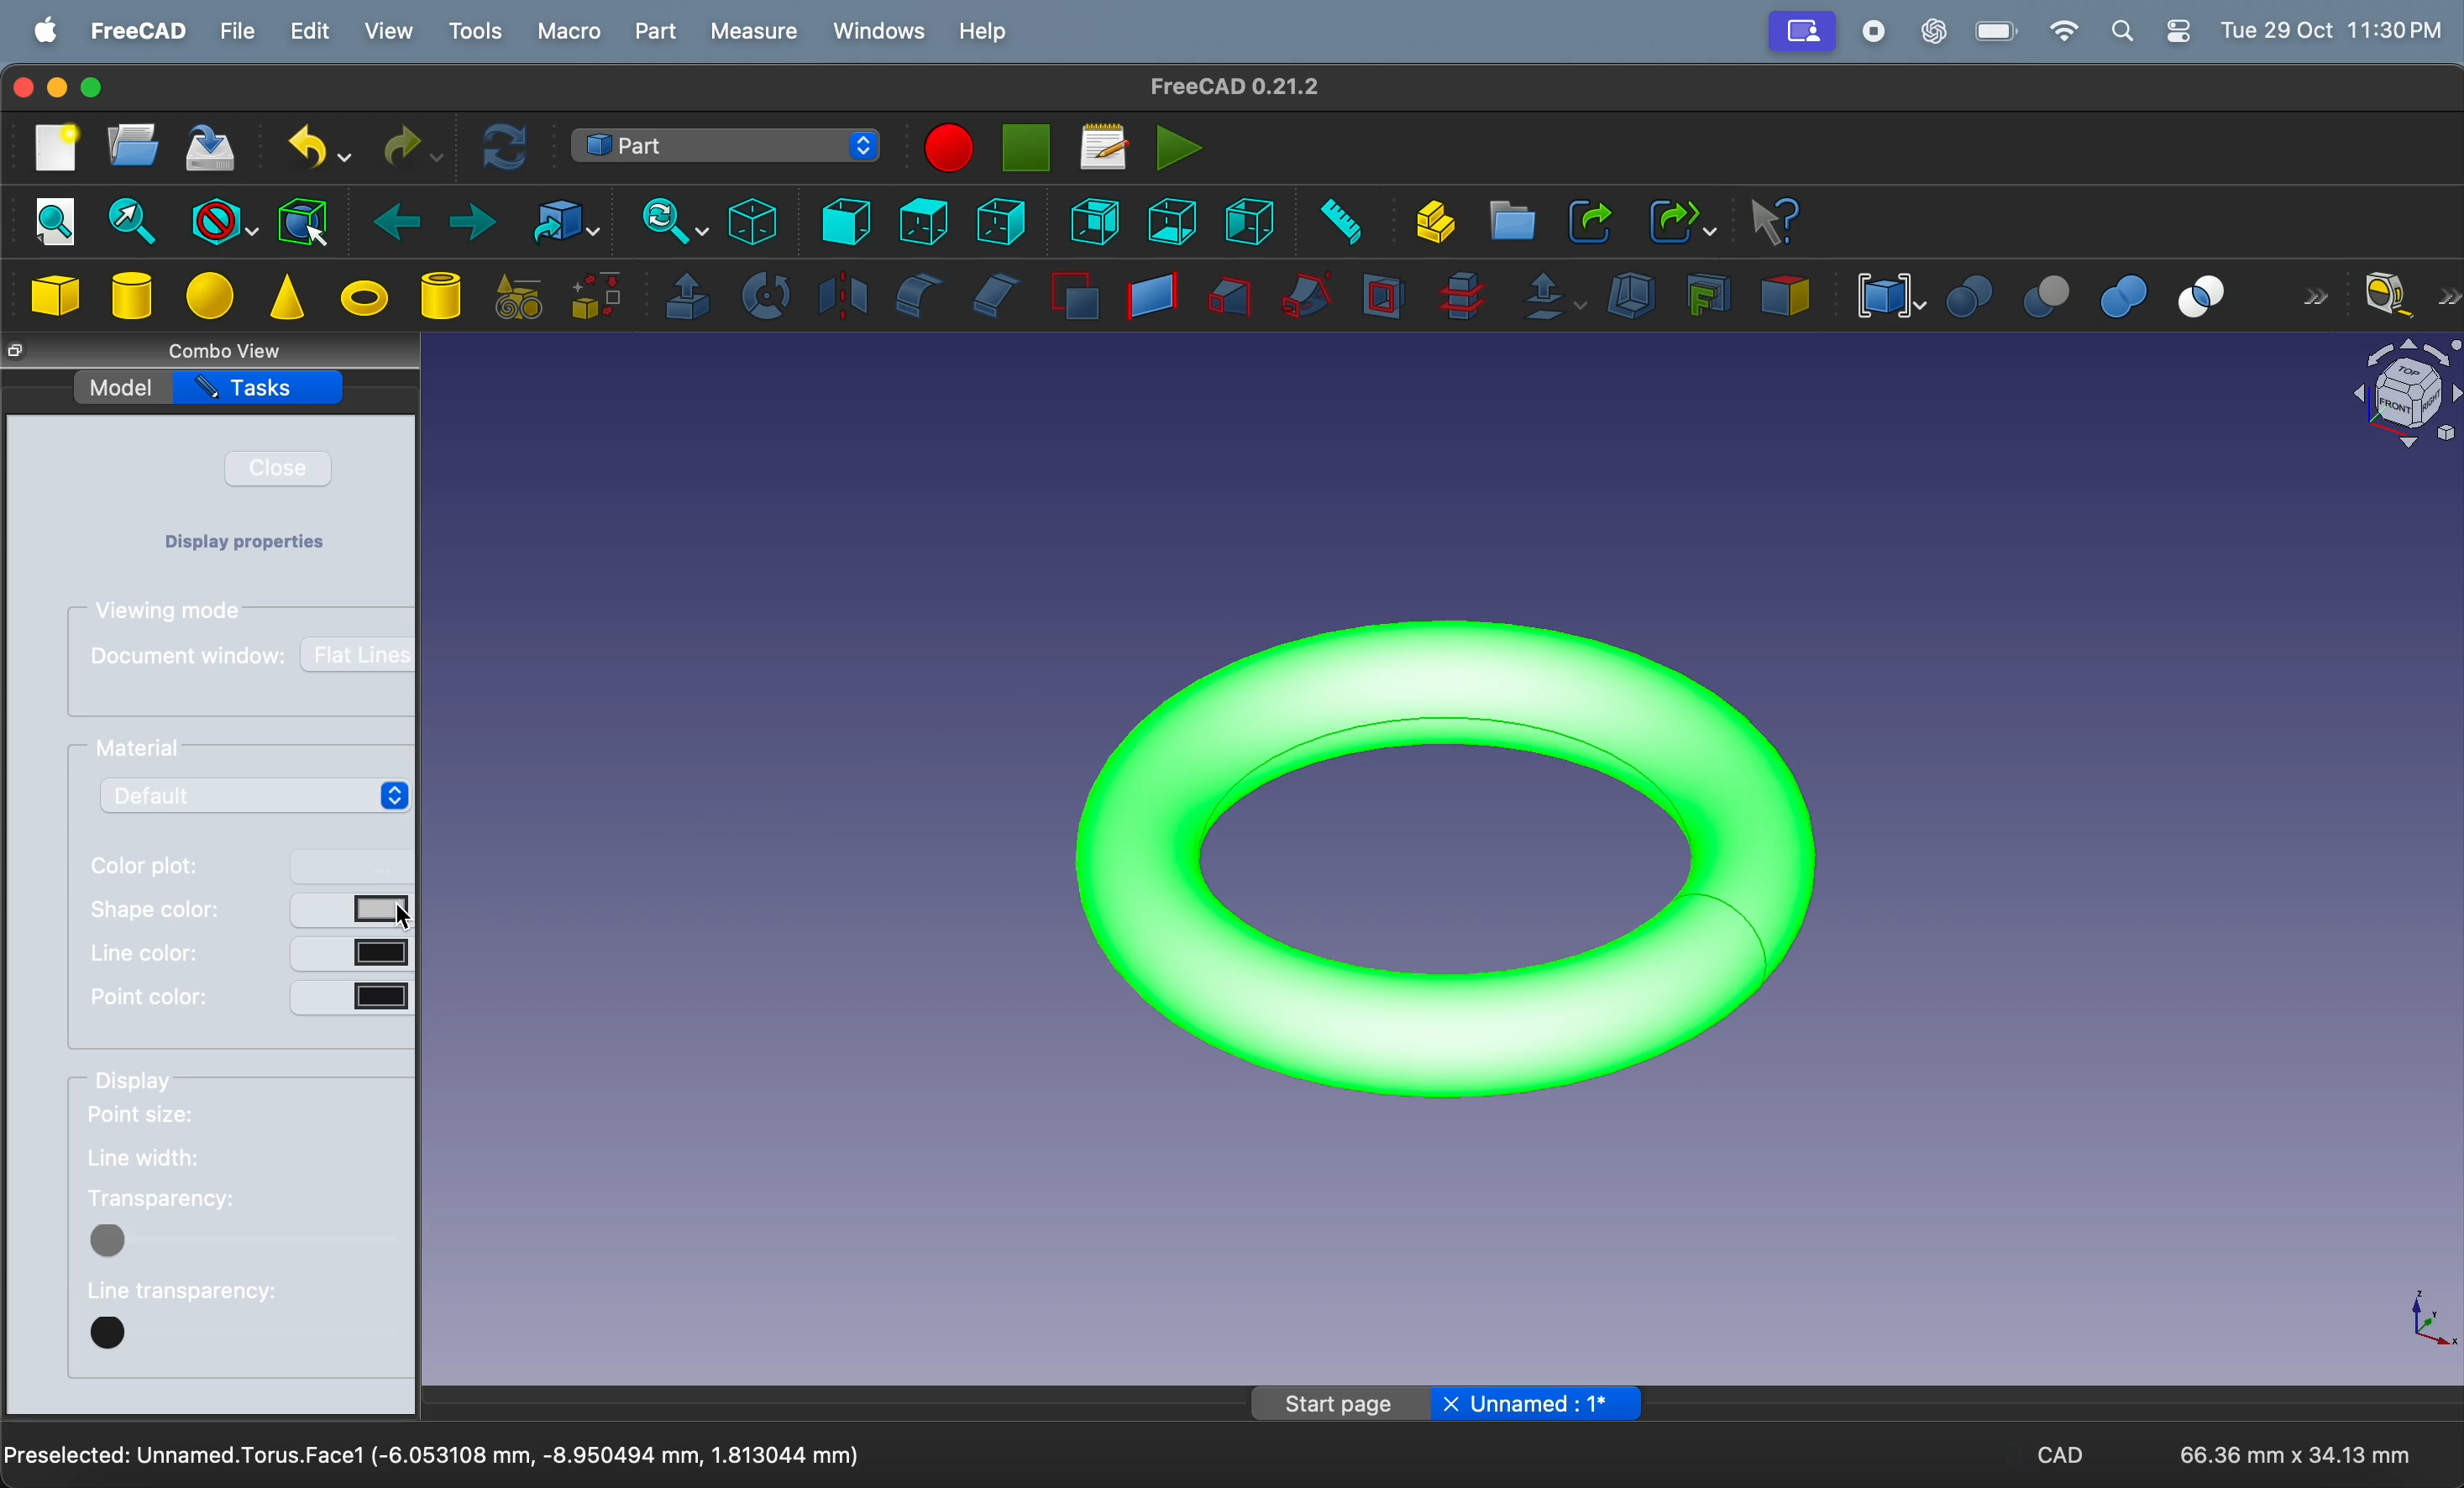  I want to click on section, so click(1383, 296).